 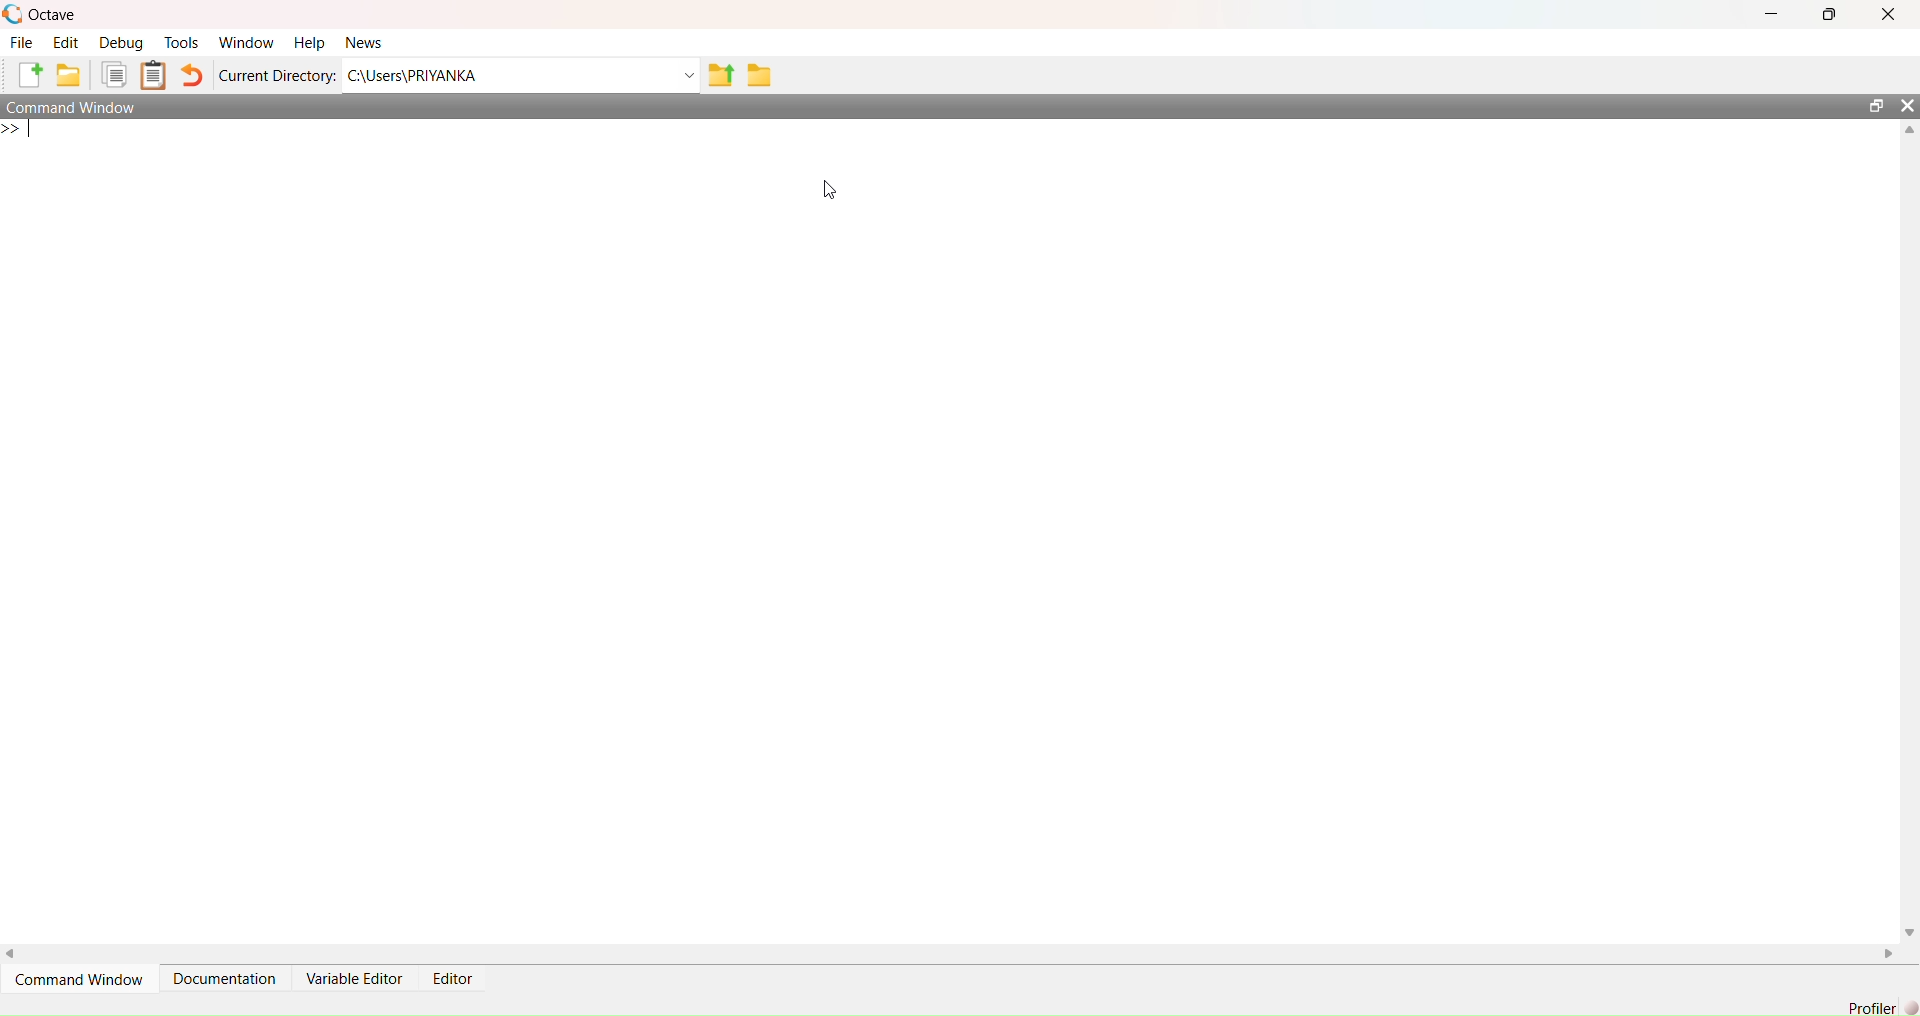 What do you see at coordinates (1877, 106) in the screenshot?
I see `restore` at bounding box center [1877, 106].